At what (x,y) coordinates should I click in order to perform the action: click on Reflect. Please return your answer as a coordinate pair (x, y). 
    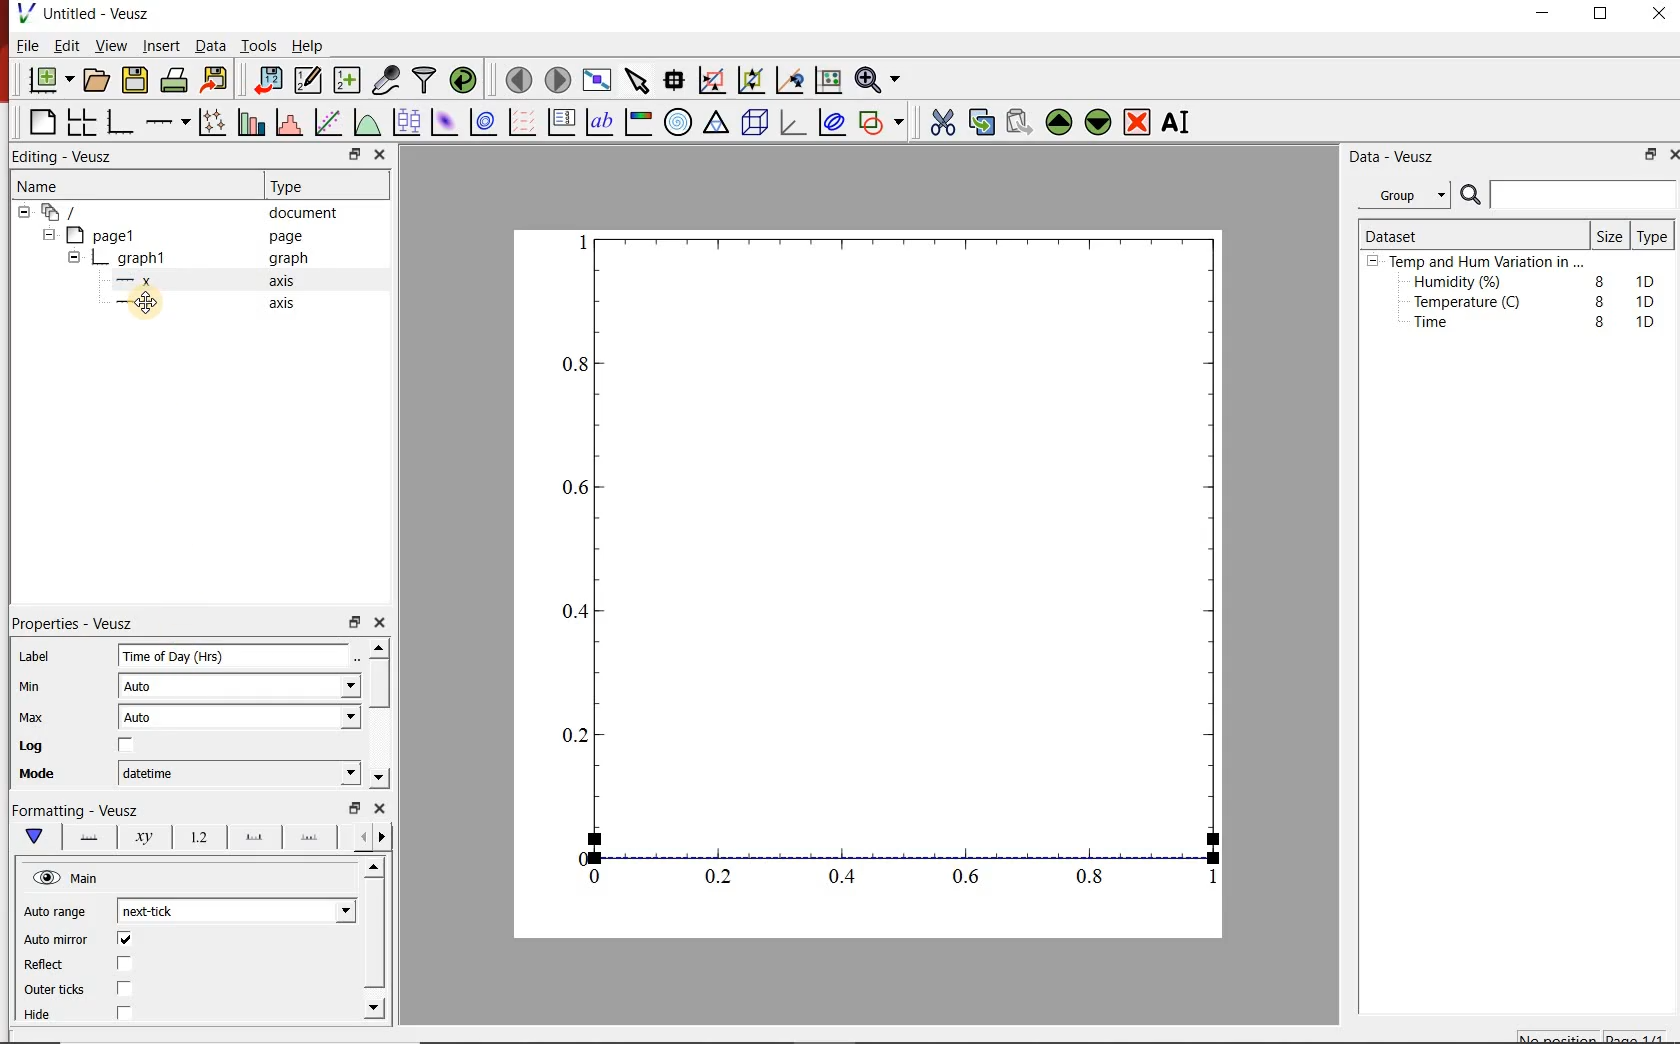
    Looking at the image, I should click on (86, 965).